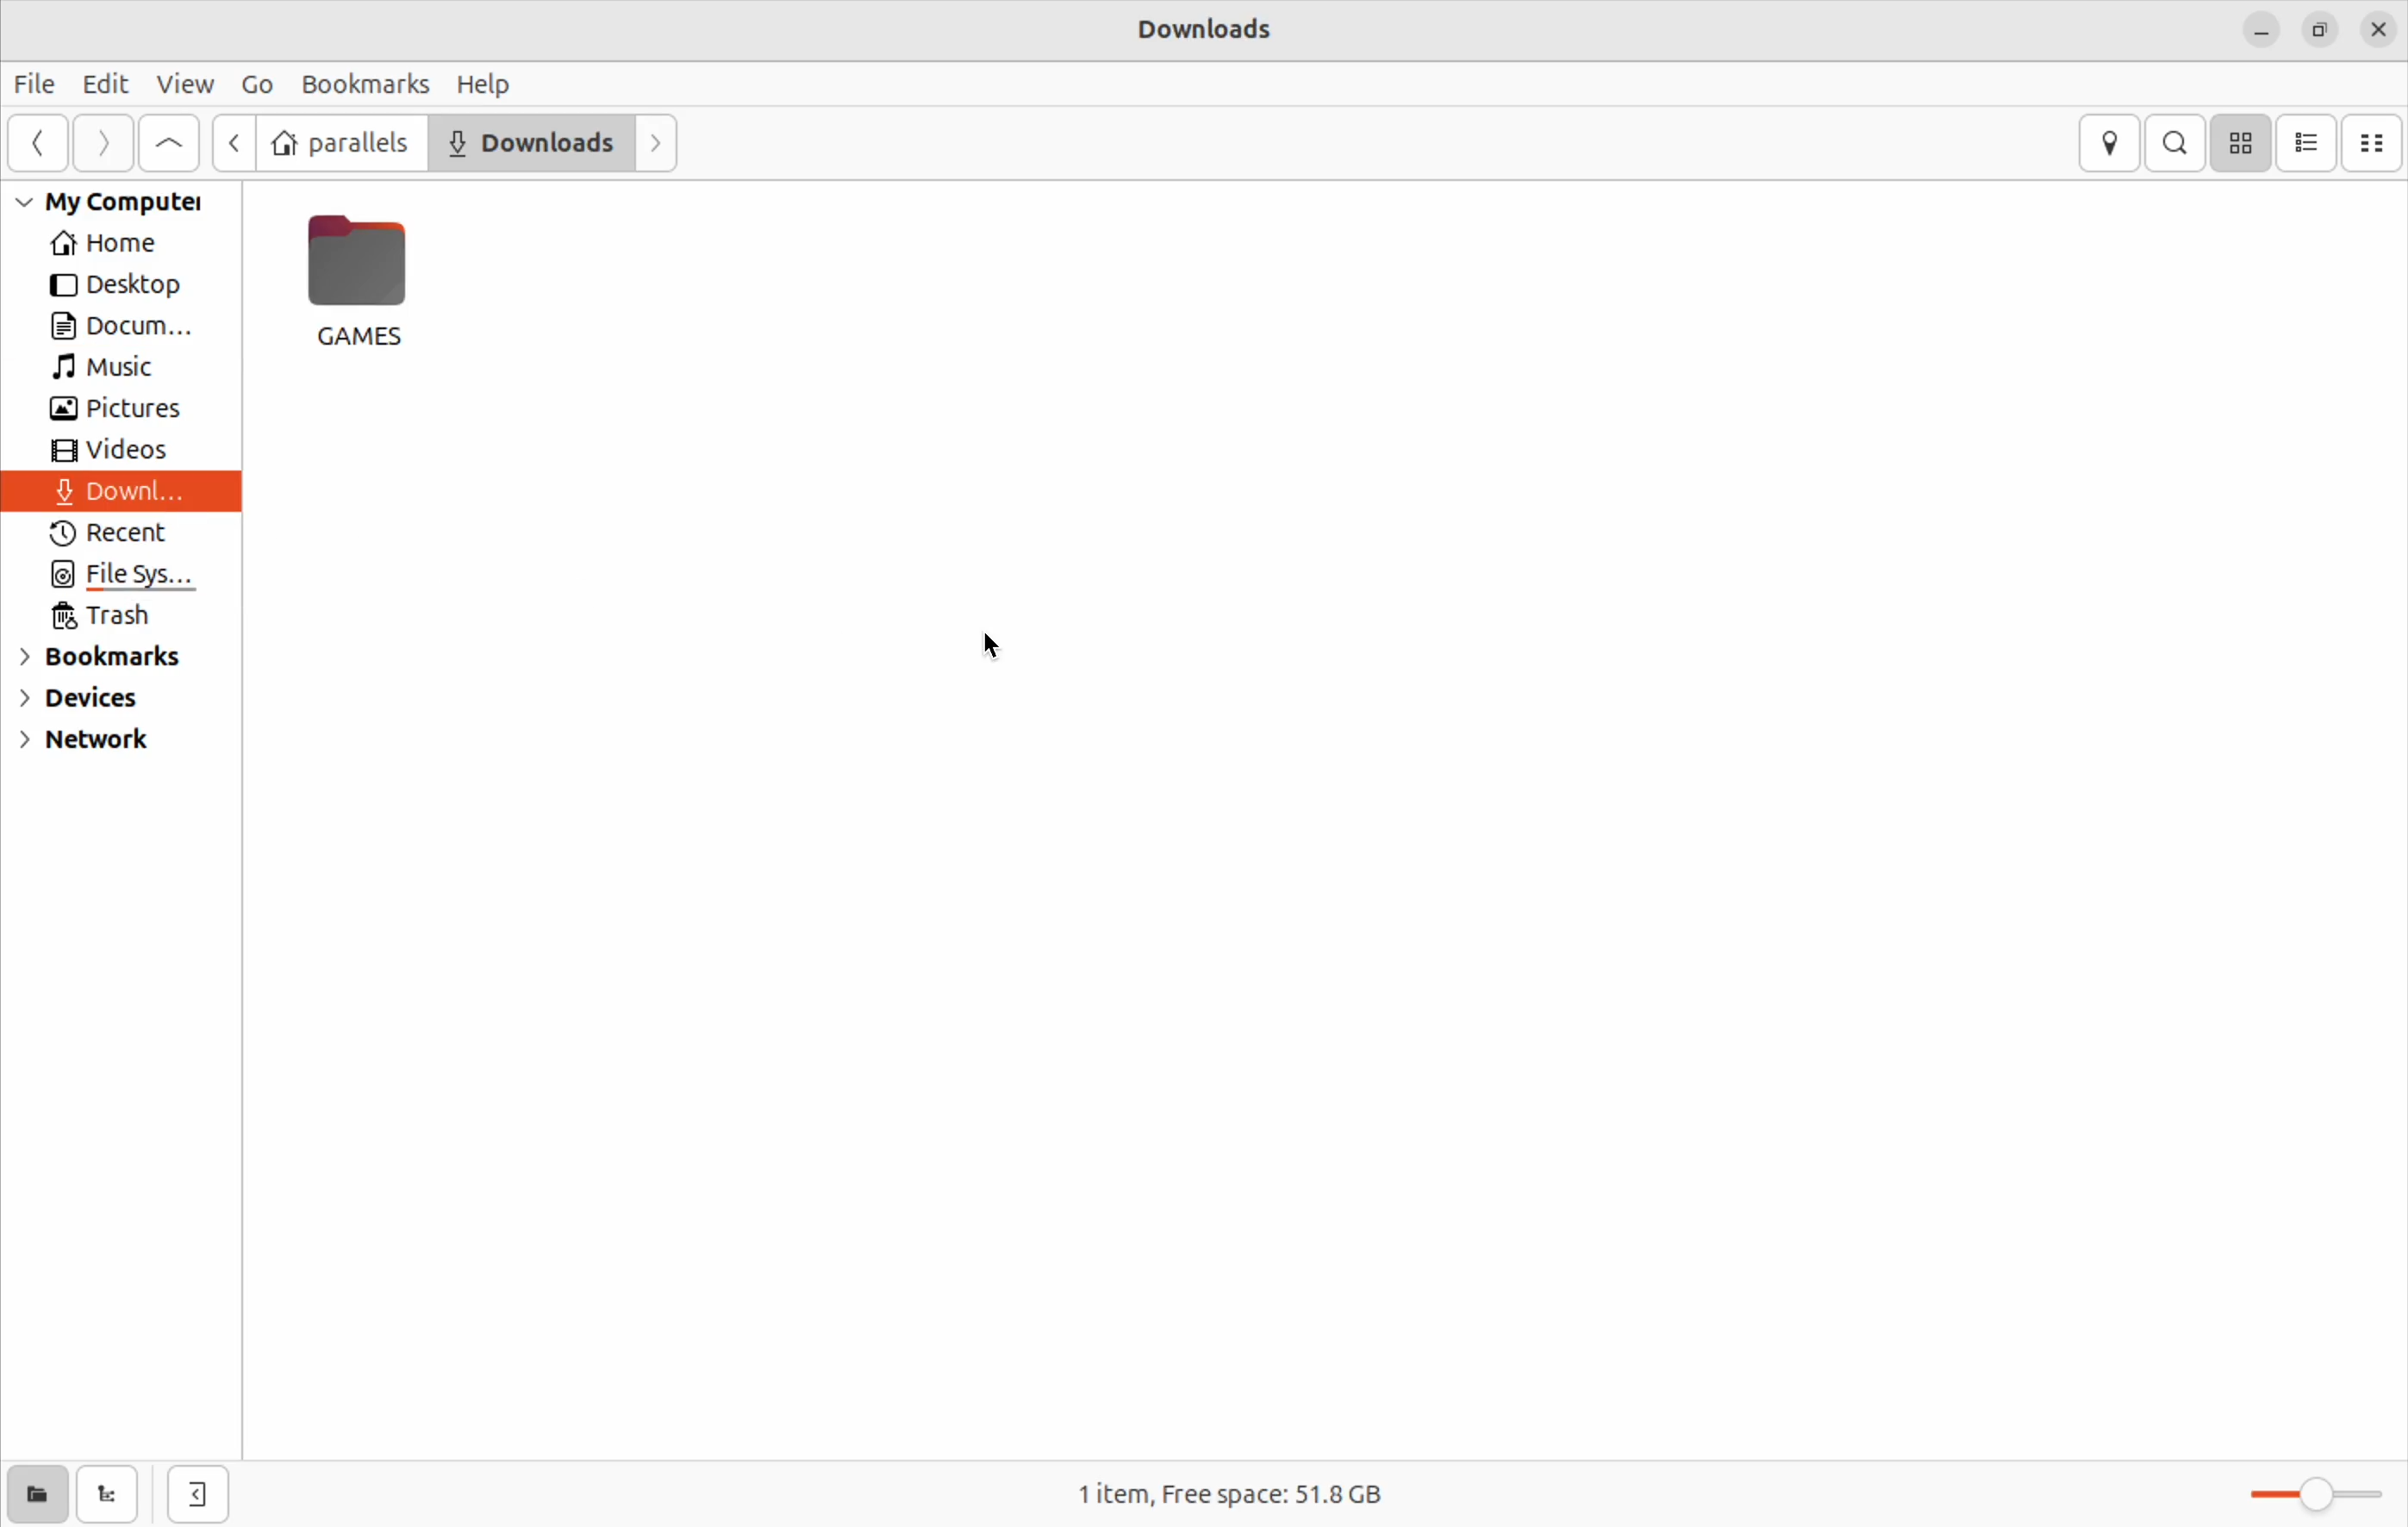 This screenshot has height=1527, width=2408. What do you see at coordinates (2321, 28) in the screenshot?
I see `resize` at bounding box center [2321, 28].